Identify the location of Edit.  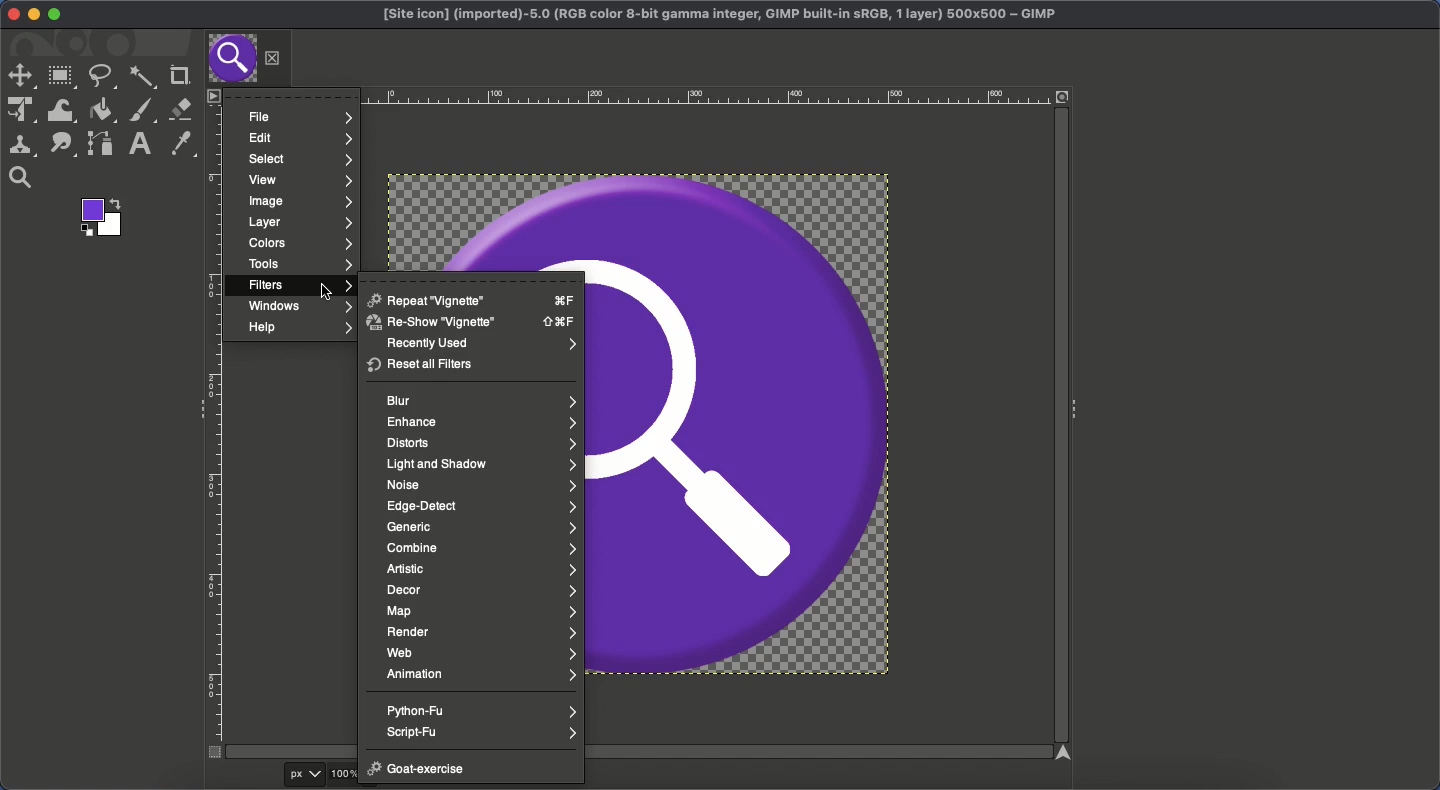
(298, 139).